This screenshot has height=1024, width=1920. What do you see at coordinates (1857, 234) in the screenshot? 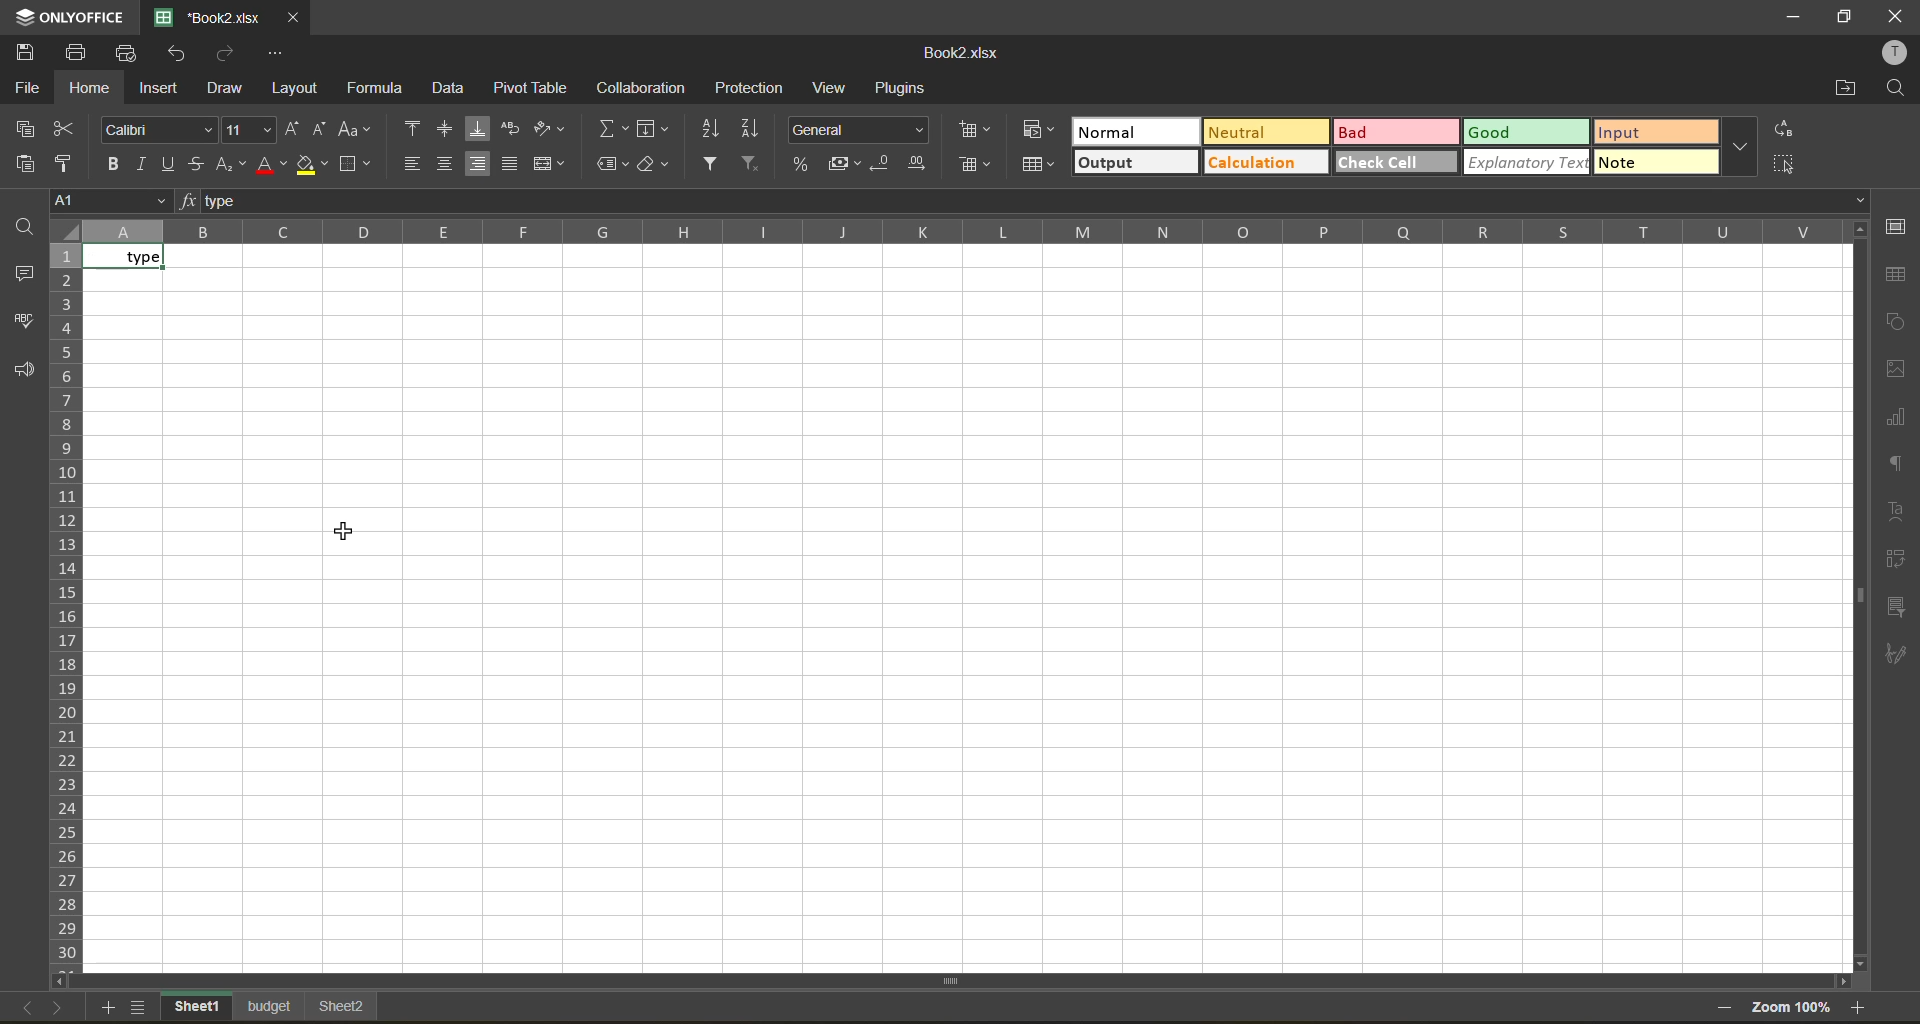
I see `move up` at bounding box center [1857, 234].